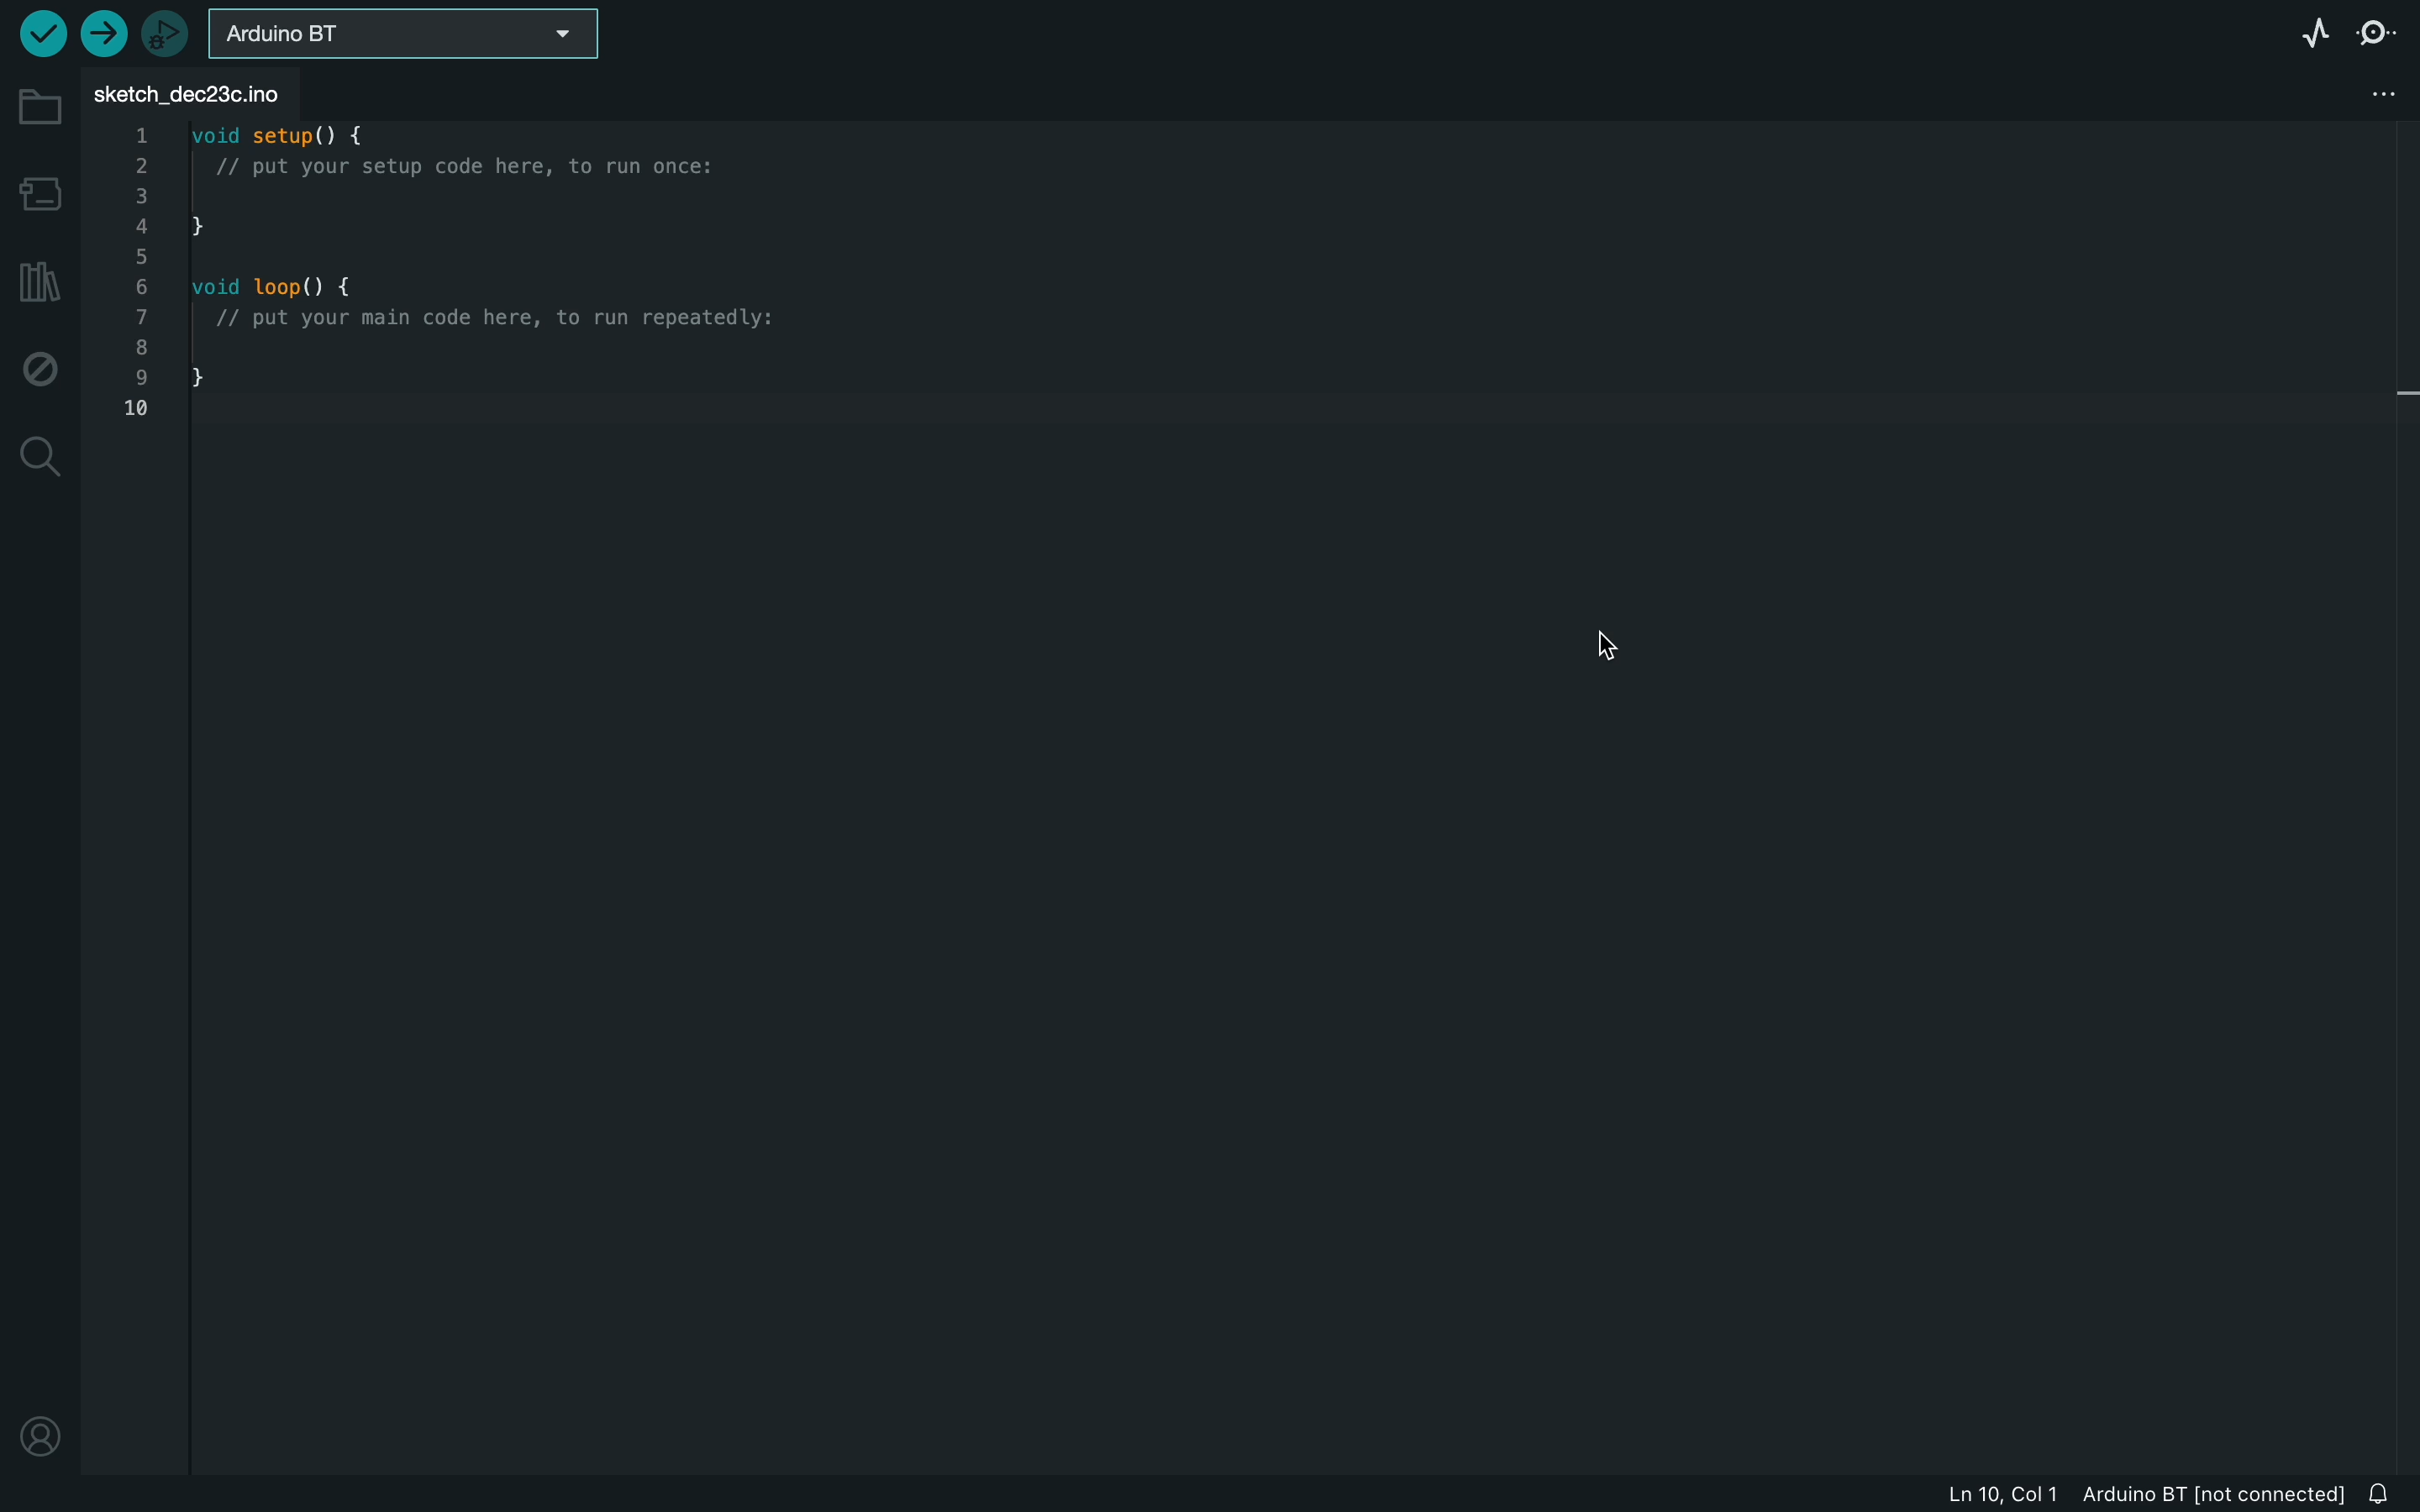 The width and height of the screenshot is (2420, 1512). I want to click on verify, so click(43, 35).